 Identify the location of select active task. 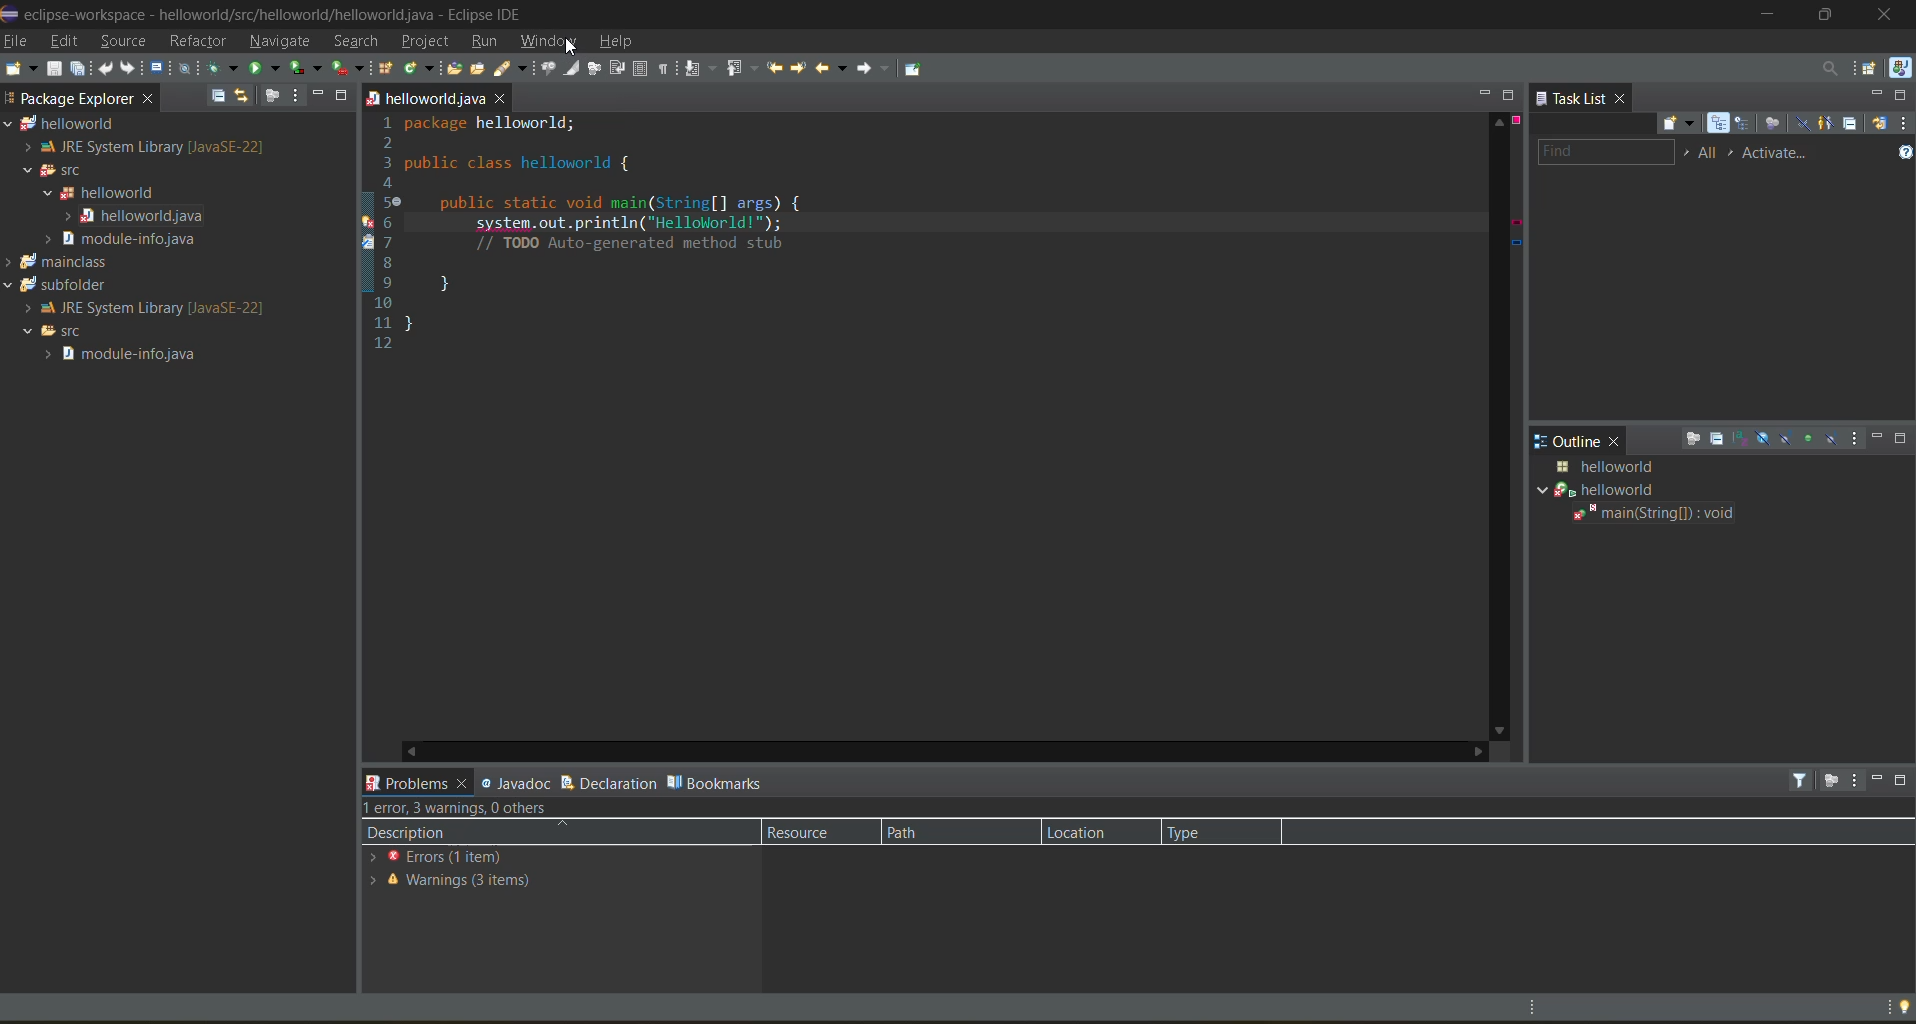
(1732, 153).